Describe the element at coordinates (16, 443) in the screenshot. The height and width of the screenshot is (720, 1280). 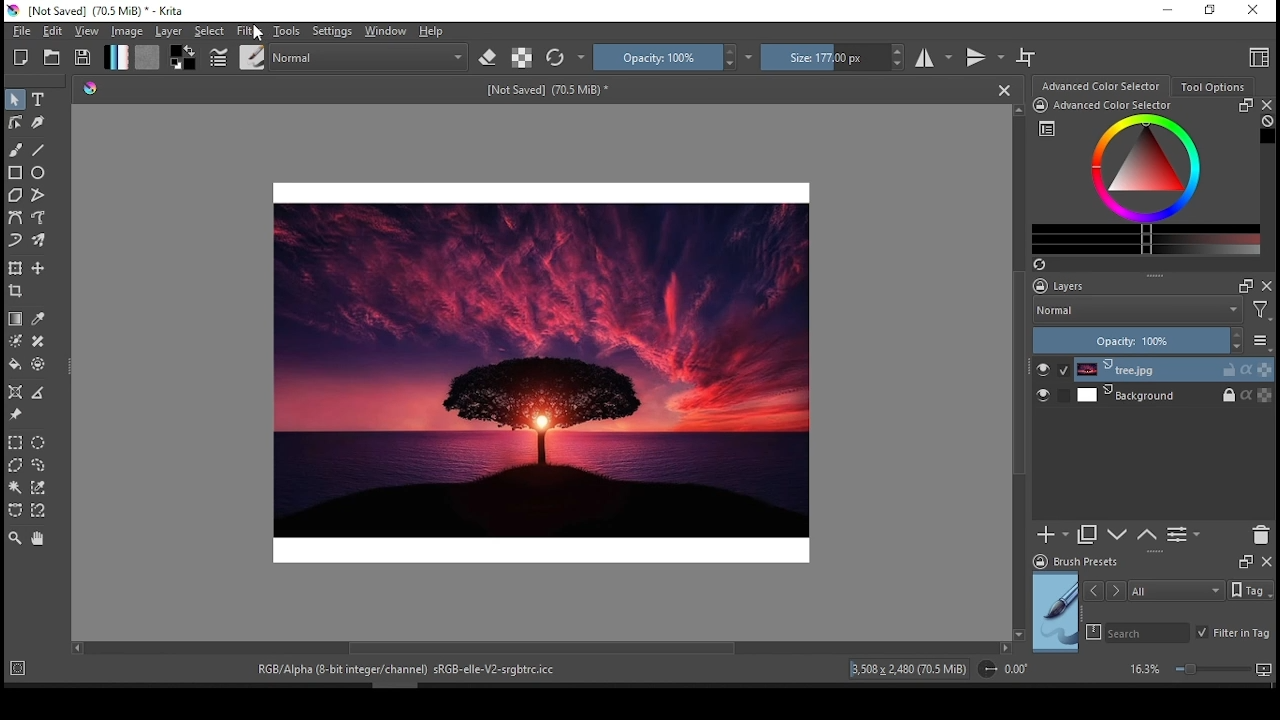
I see `rectangular selection tool` at that location.